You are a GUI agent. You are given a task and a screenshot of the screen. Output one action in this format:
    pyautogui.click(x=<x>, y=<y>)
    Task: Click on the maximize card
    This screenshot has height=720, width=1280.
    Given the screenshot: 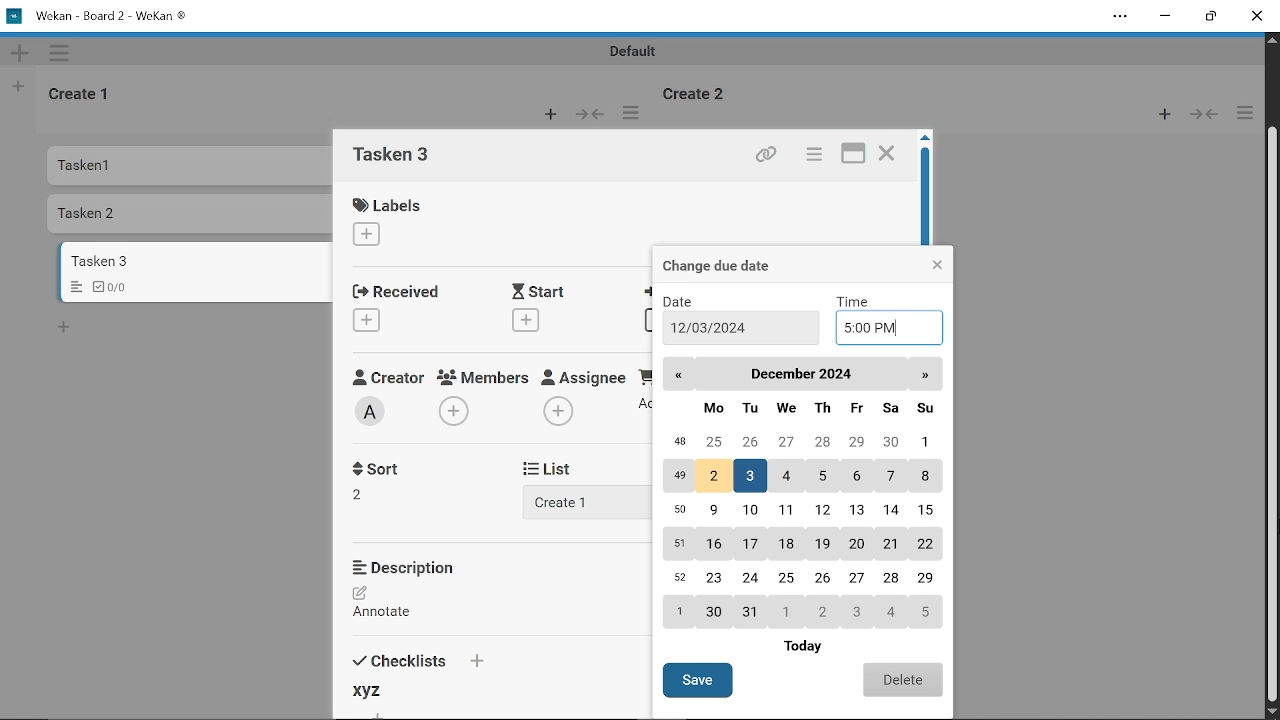 What is the action you would take?
    pyautogui.click(x=855, y=155)
    